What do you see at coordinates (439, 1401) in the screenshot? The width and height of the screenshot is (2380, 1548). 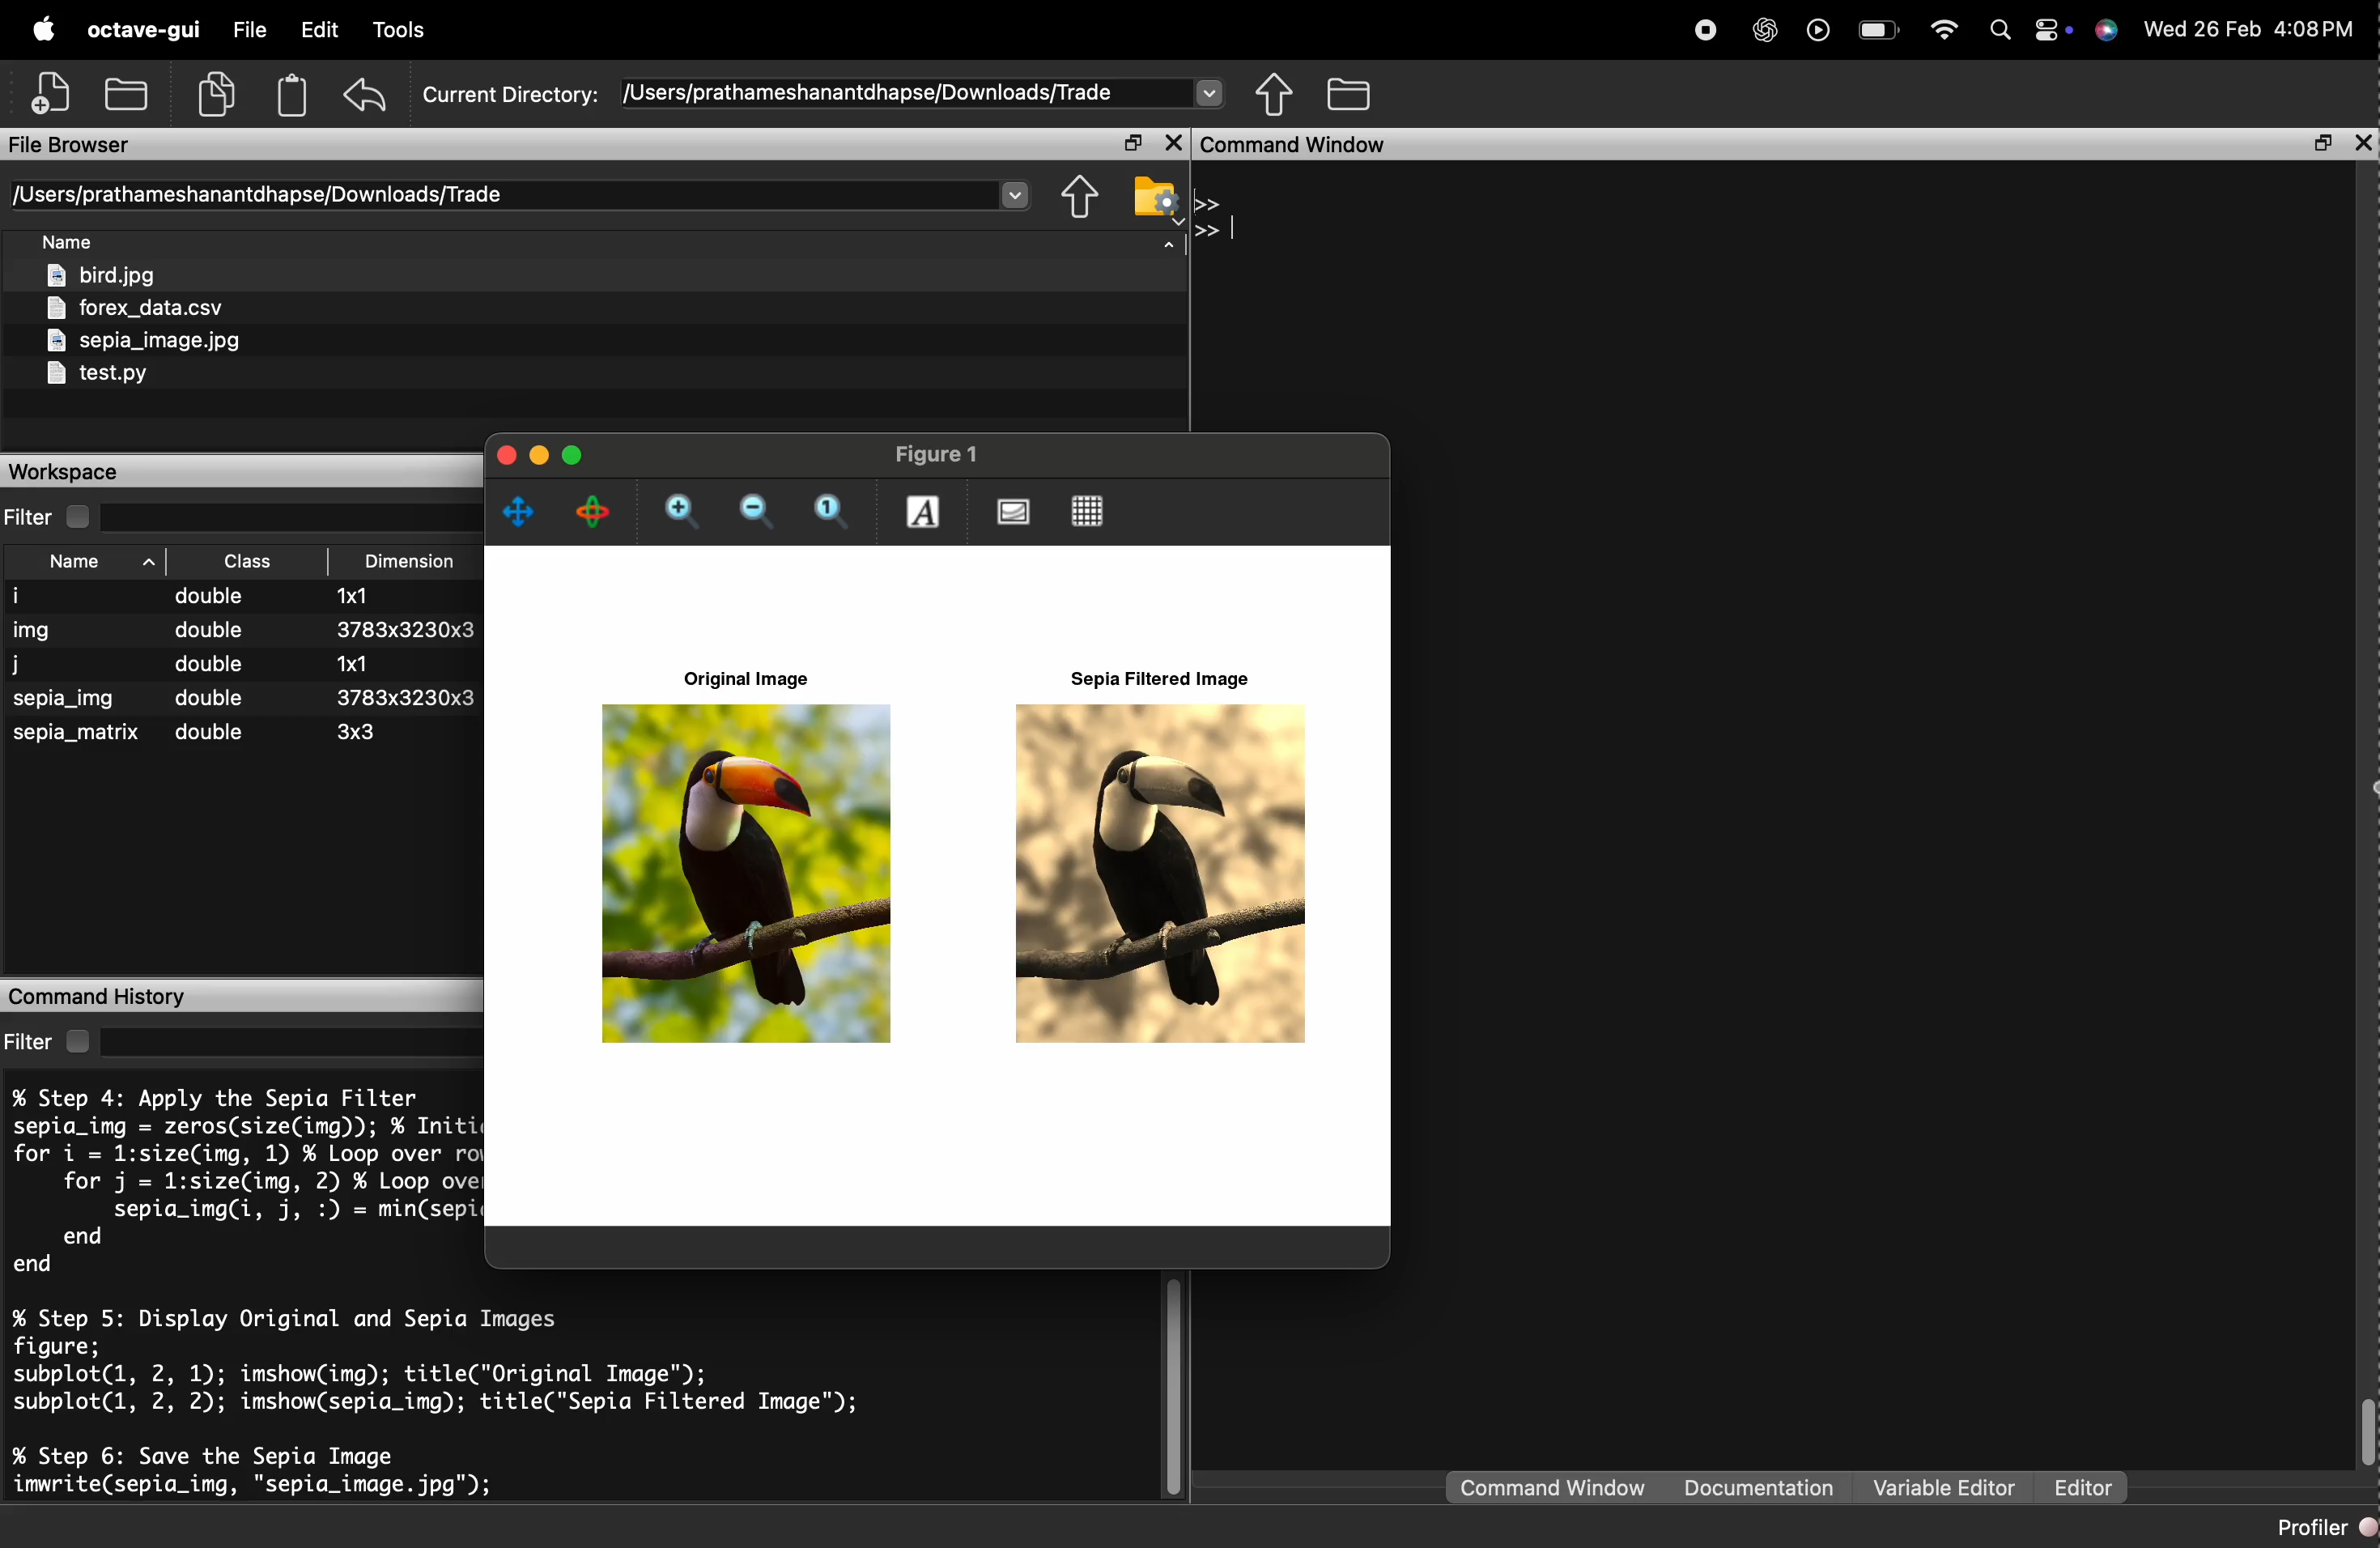 I see `% Step 5: Display Original and Sepia Images

figure;

subplot(l, 2, 1); imshow(img); title("Original Image");

subplot(l, 2, 2); imshow(sepia_img); title("Sepia Filtered Image");
% Step 6: Save the Sepia Image

imwrite(sepia_img, "sepia_image. jpg");` at bounding box center [439, 1401].